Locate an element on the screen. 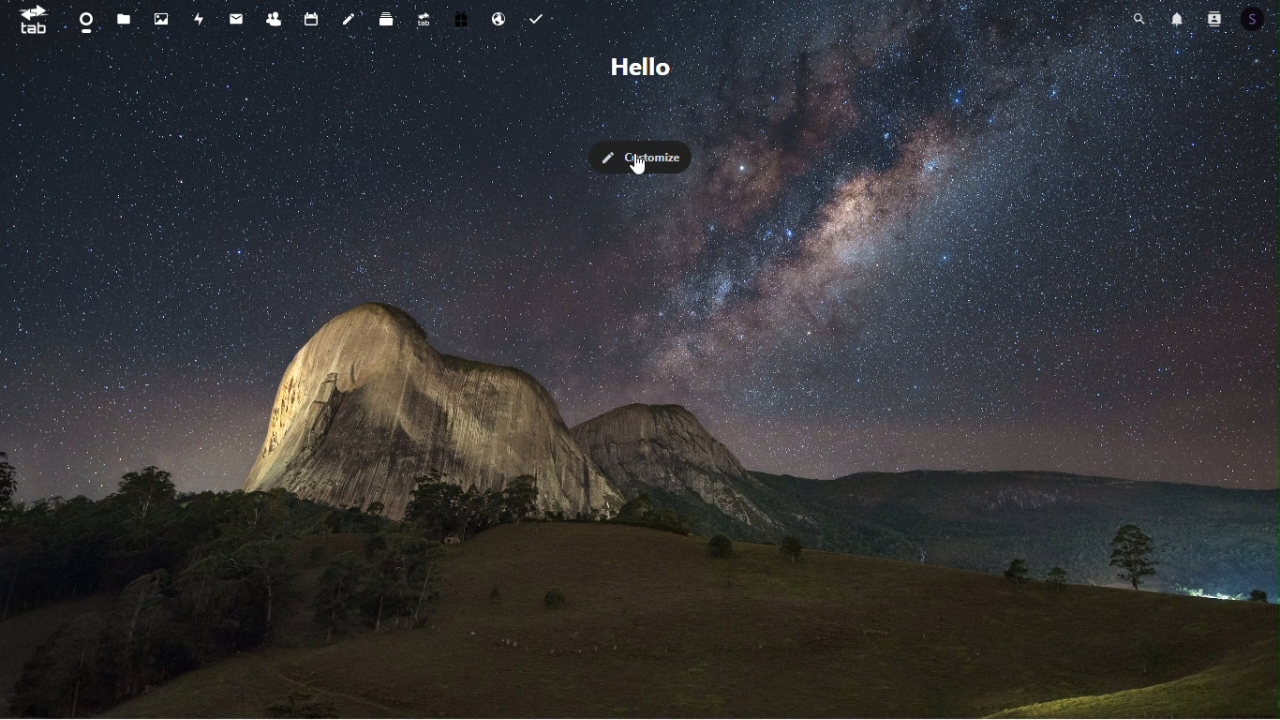 The height and width of the screenshot is (720, 1280). photos is located at coordinates (156, 19).